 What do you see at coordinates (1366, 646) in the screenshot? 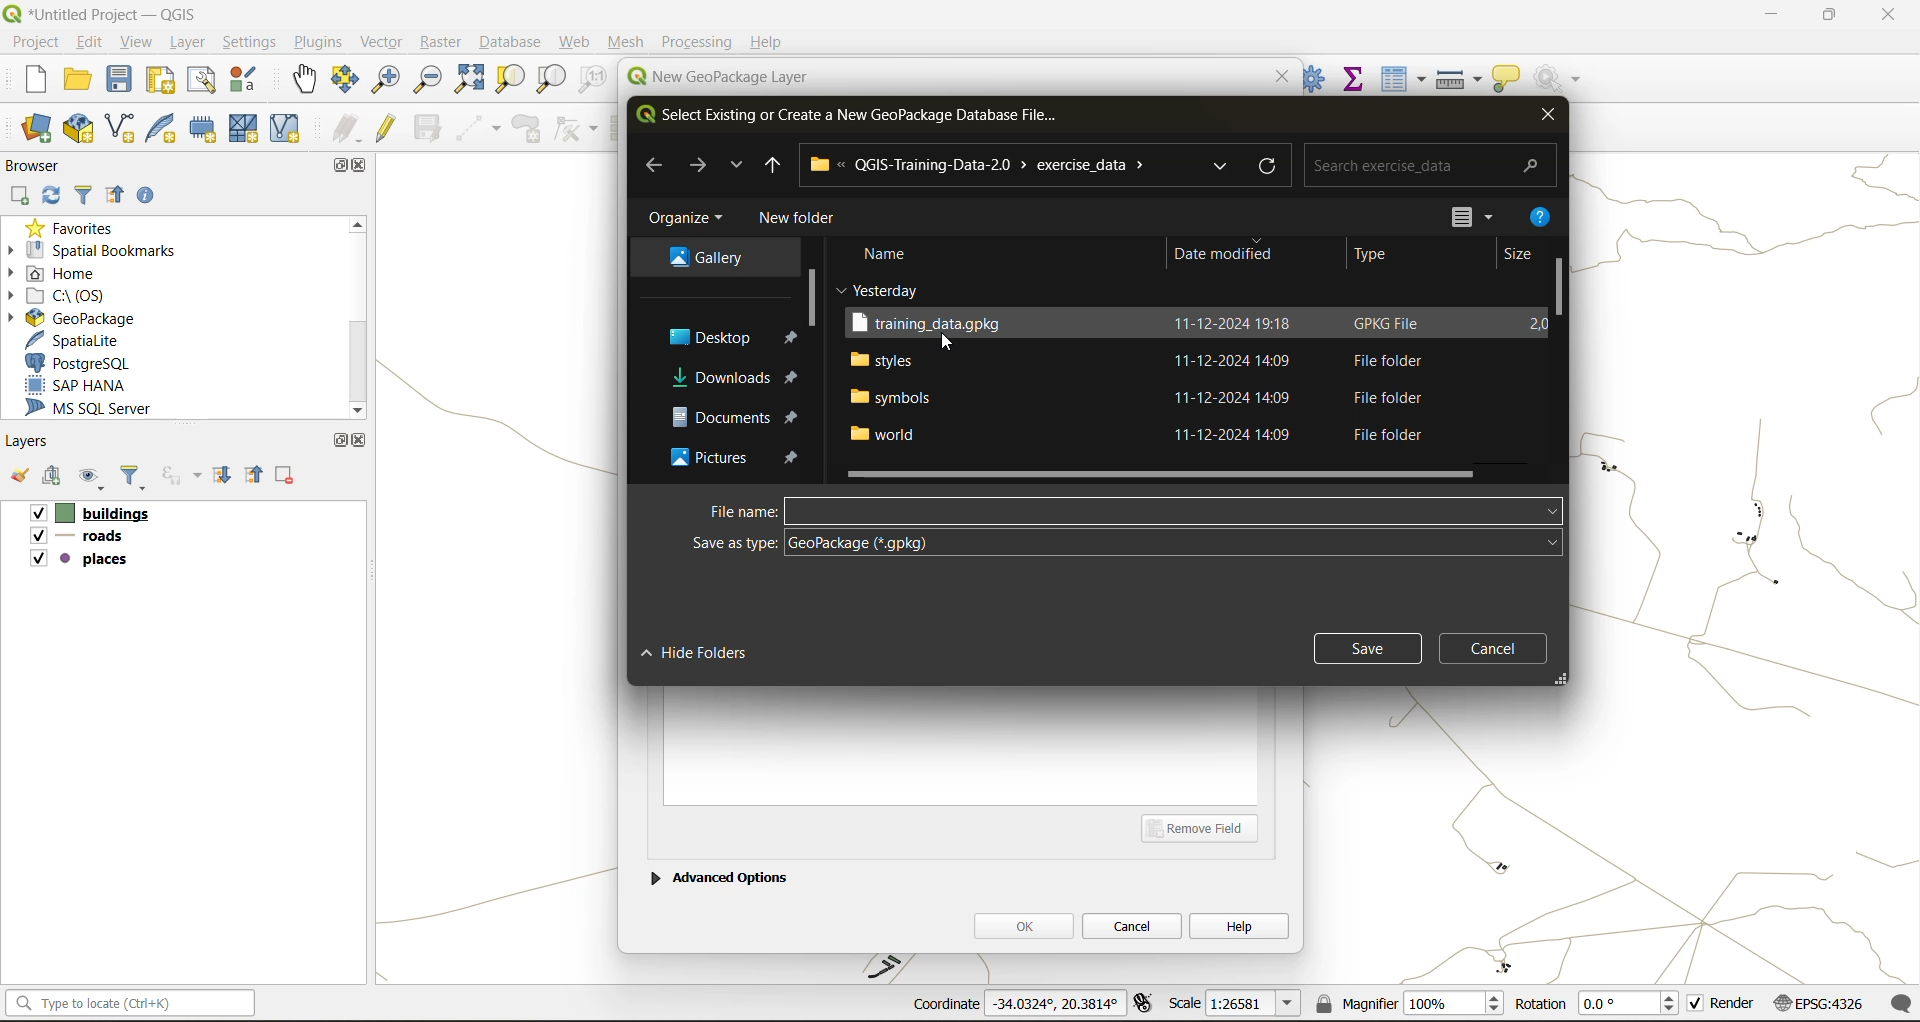
I see `save` at bounding box center [1366, 646].